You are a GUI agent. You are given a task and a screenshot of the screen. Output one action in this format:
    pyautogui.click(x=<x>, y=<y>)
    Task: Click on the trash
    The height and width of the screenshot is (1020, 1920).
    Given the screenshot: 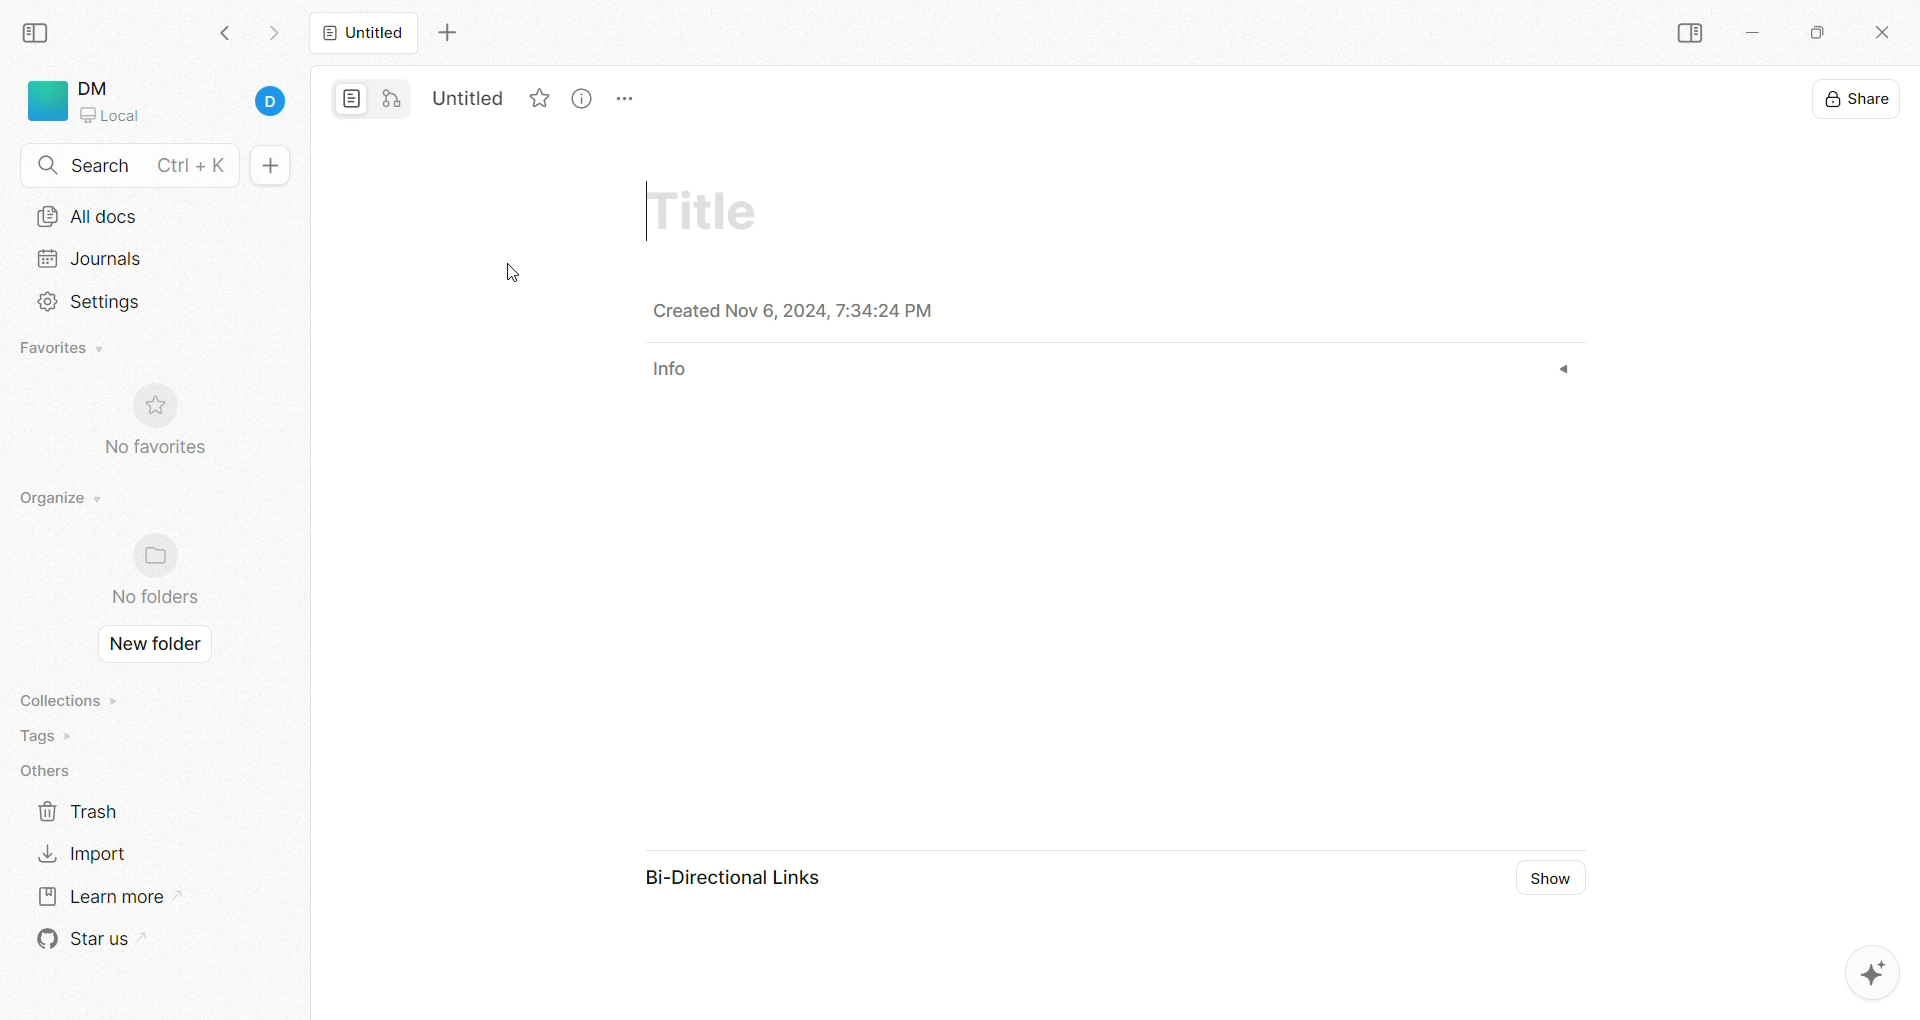 What is the action you would take?
    pyautogui.click(x=80, y=810)
    